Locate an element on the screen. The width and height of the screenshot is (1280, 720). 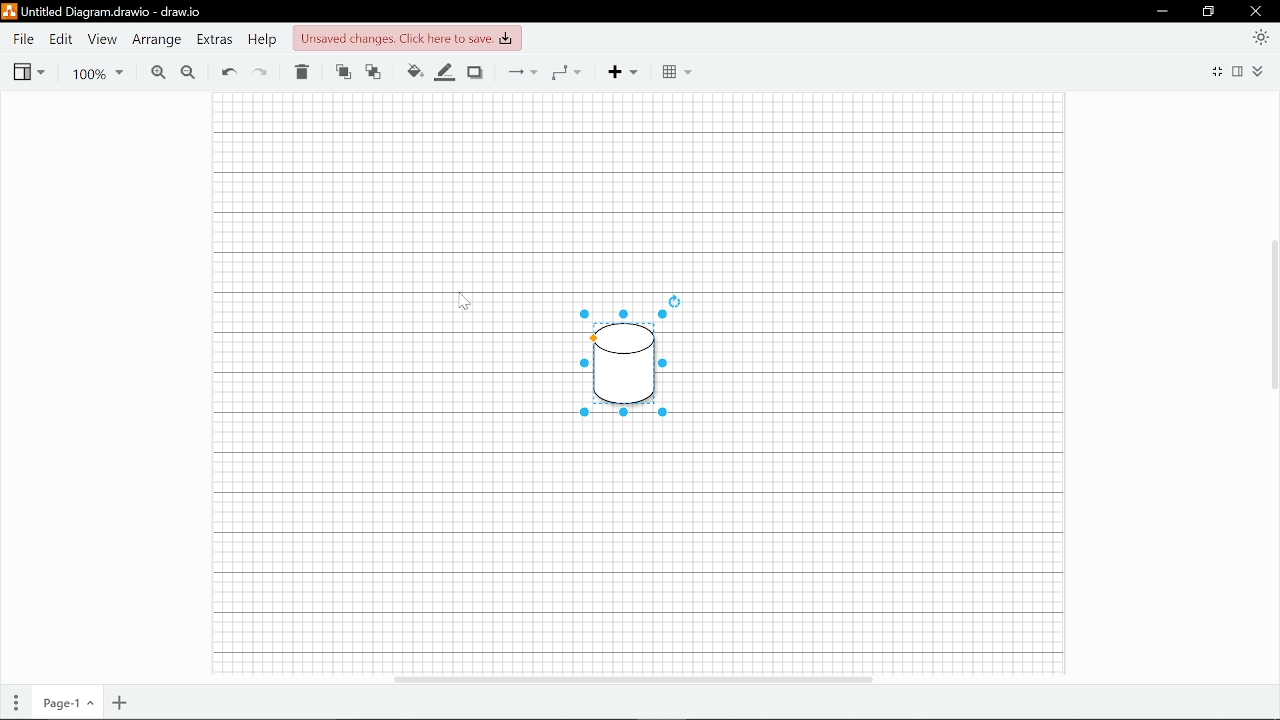
Extras is located at coordinates (216, 40).